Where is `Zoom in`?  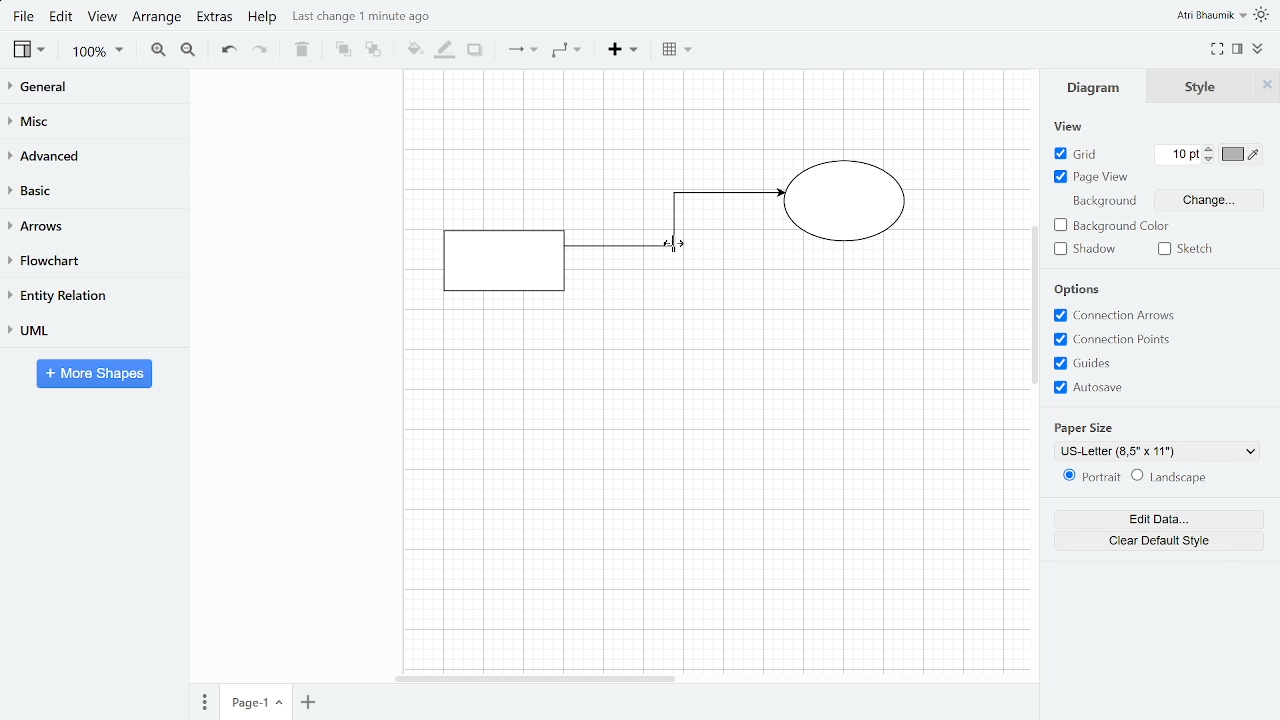 Zoom in is located at coordinates (158, 50).